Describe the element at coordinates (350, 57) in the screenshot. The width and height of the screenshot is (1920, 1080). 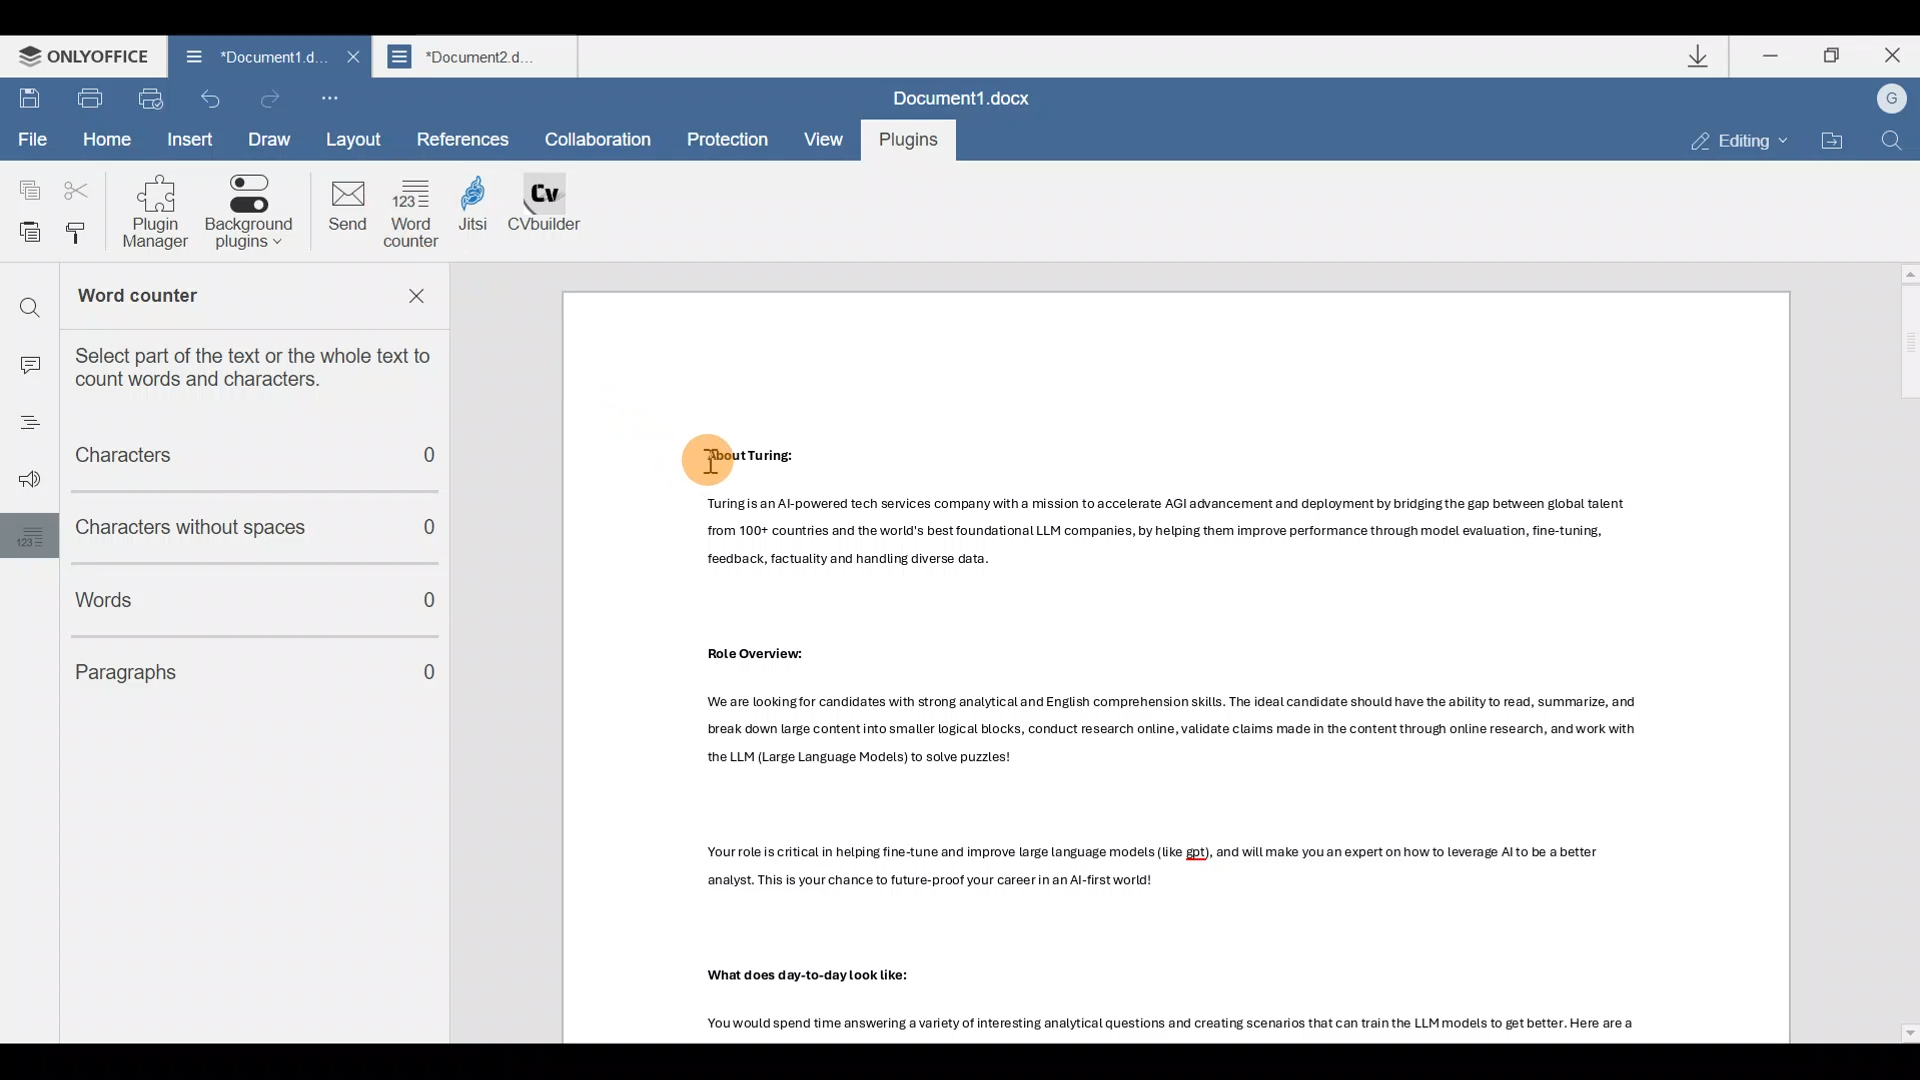
I see `Close` at that location.